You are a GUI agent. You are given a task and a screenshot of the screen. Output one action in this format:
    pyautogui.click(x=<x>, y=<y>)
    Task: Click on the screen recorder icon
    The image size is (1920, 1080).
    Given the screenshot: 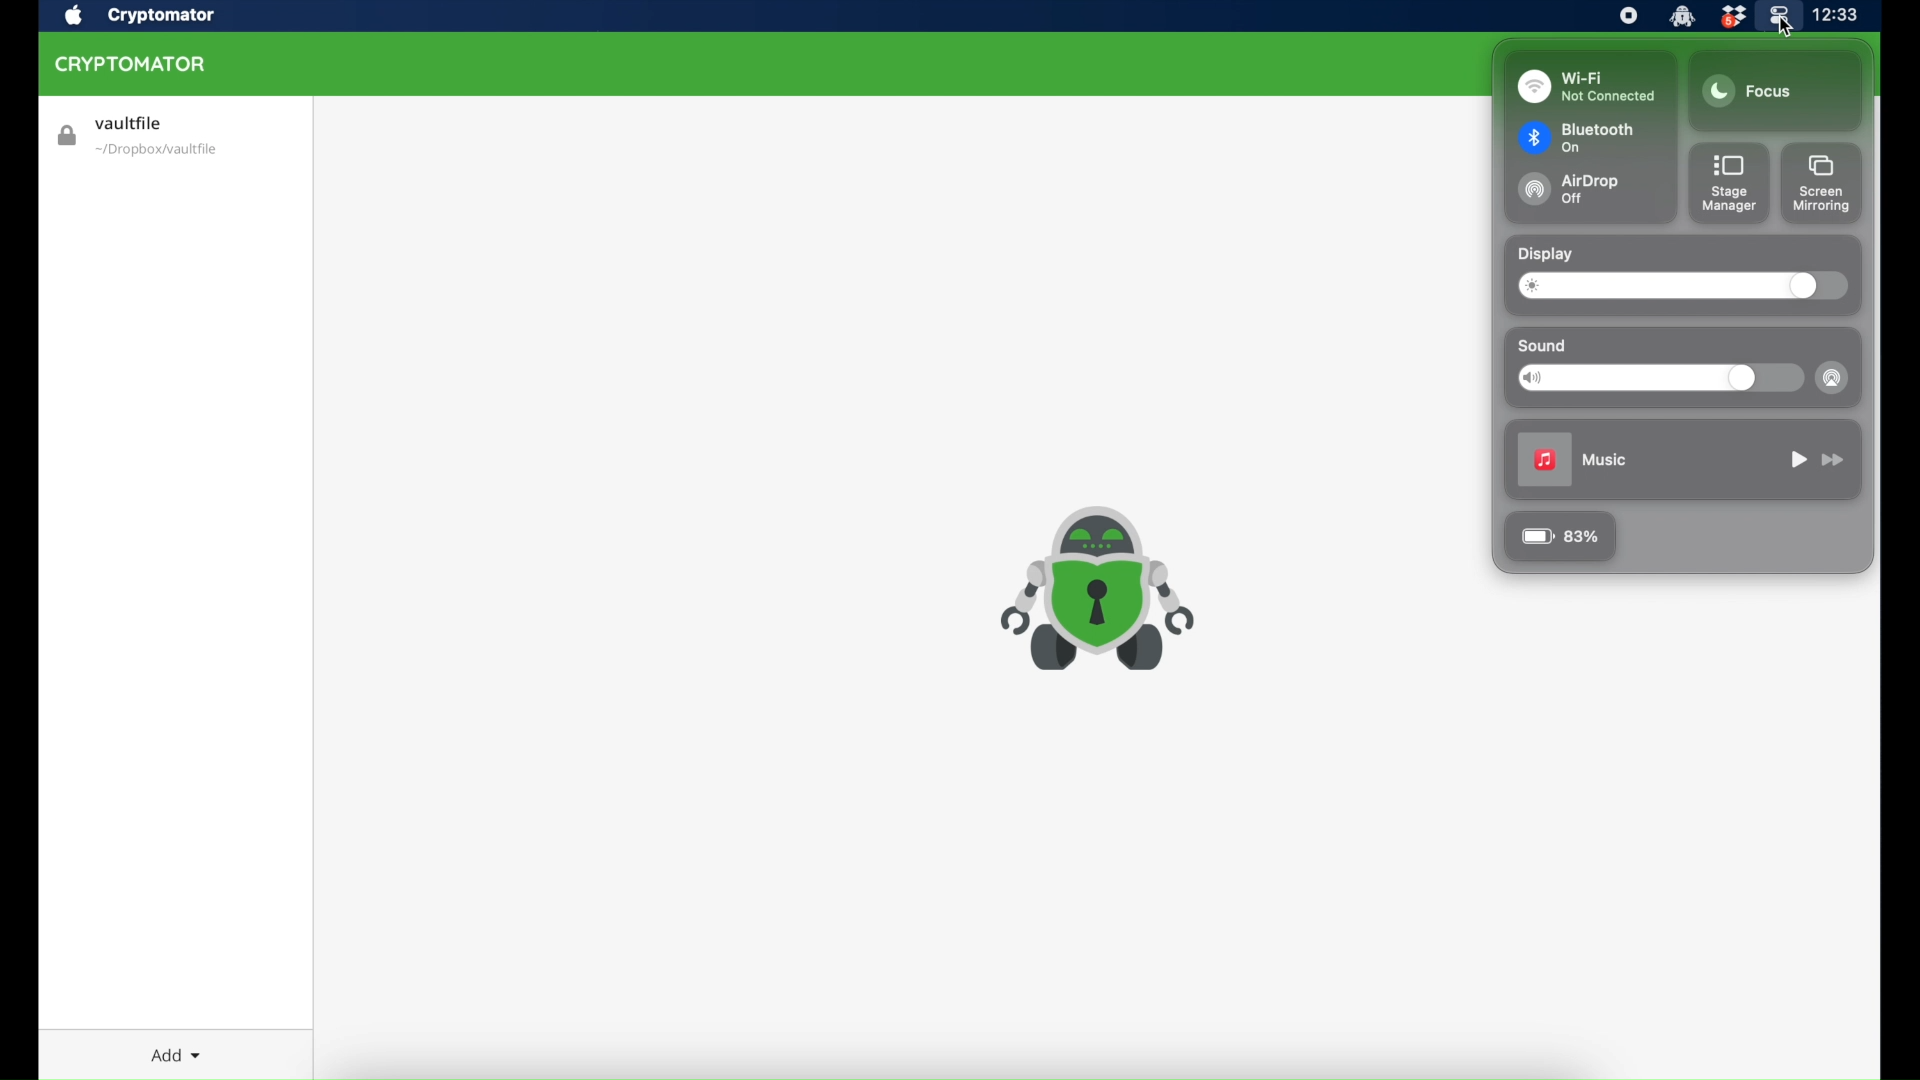 What is the action you would take?
    pyautogui.click(x=1630, y=15)
    